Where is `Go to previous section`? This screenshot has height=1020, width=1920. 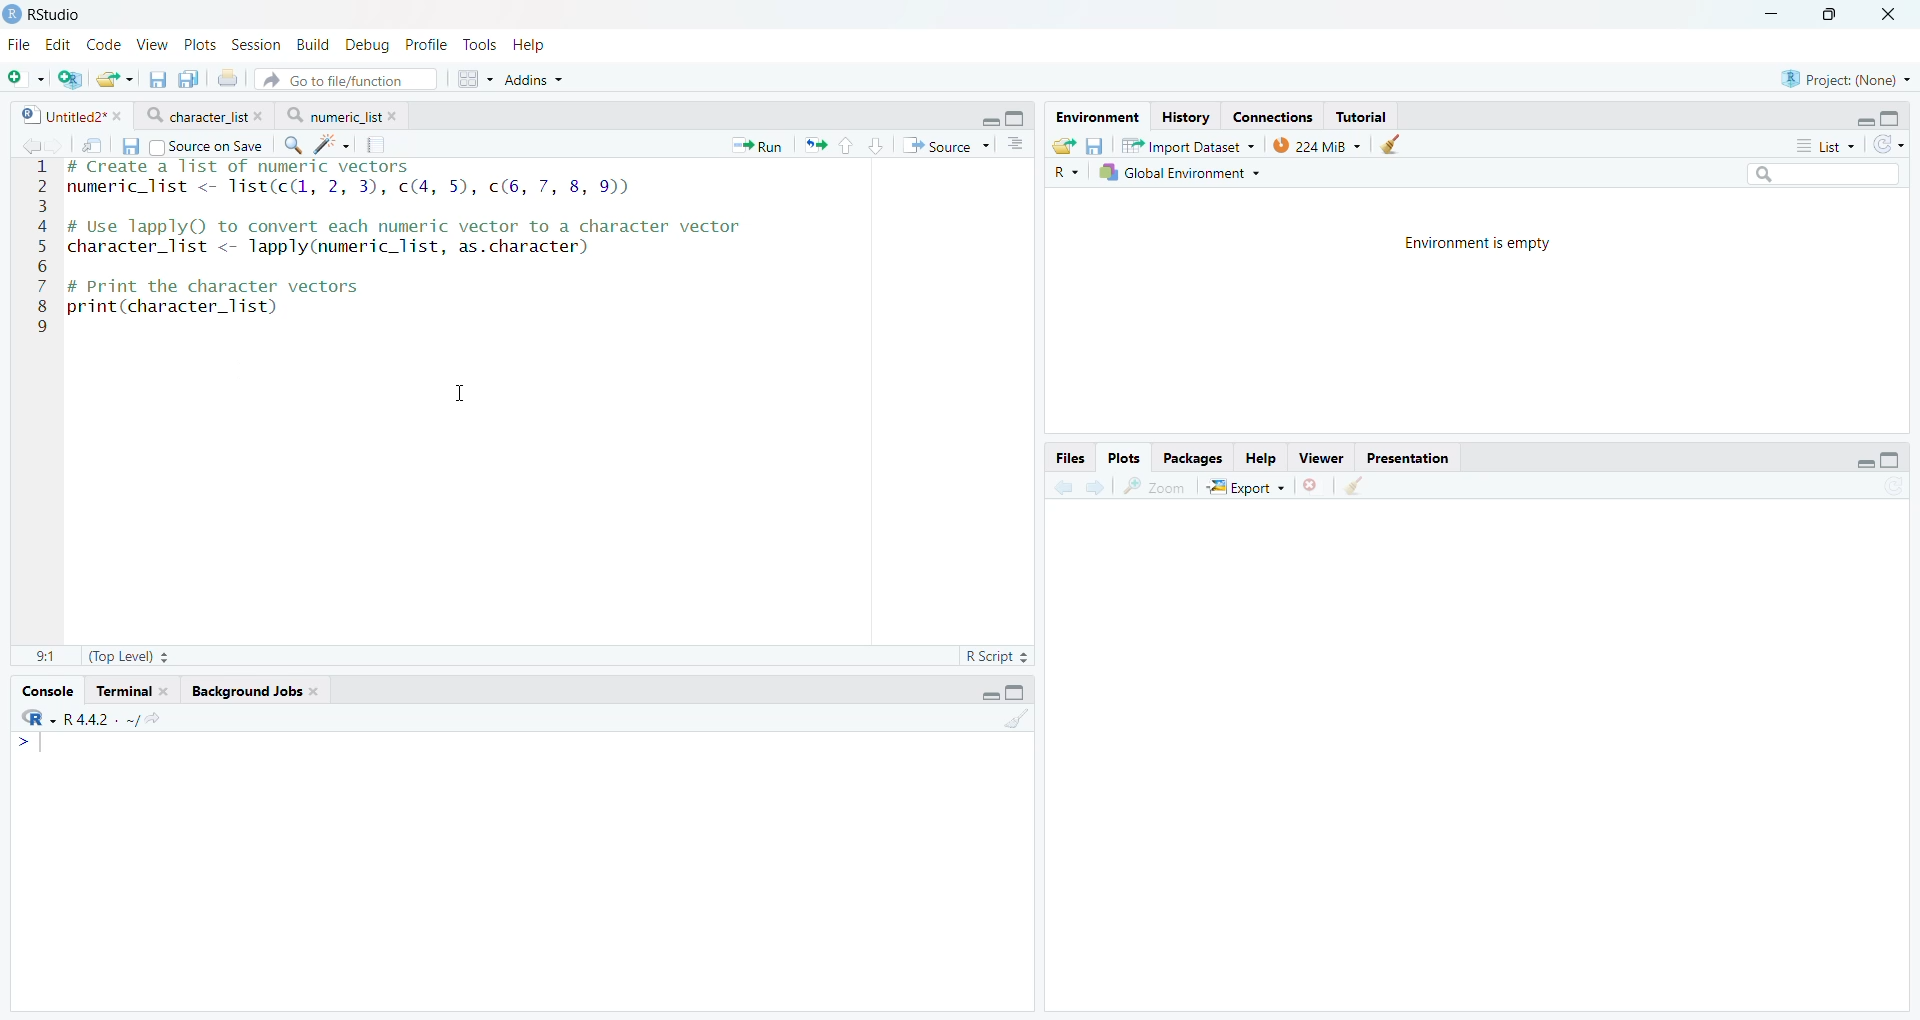 Go to previous section is located at coordinates (848, 144).